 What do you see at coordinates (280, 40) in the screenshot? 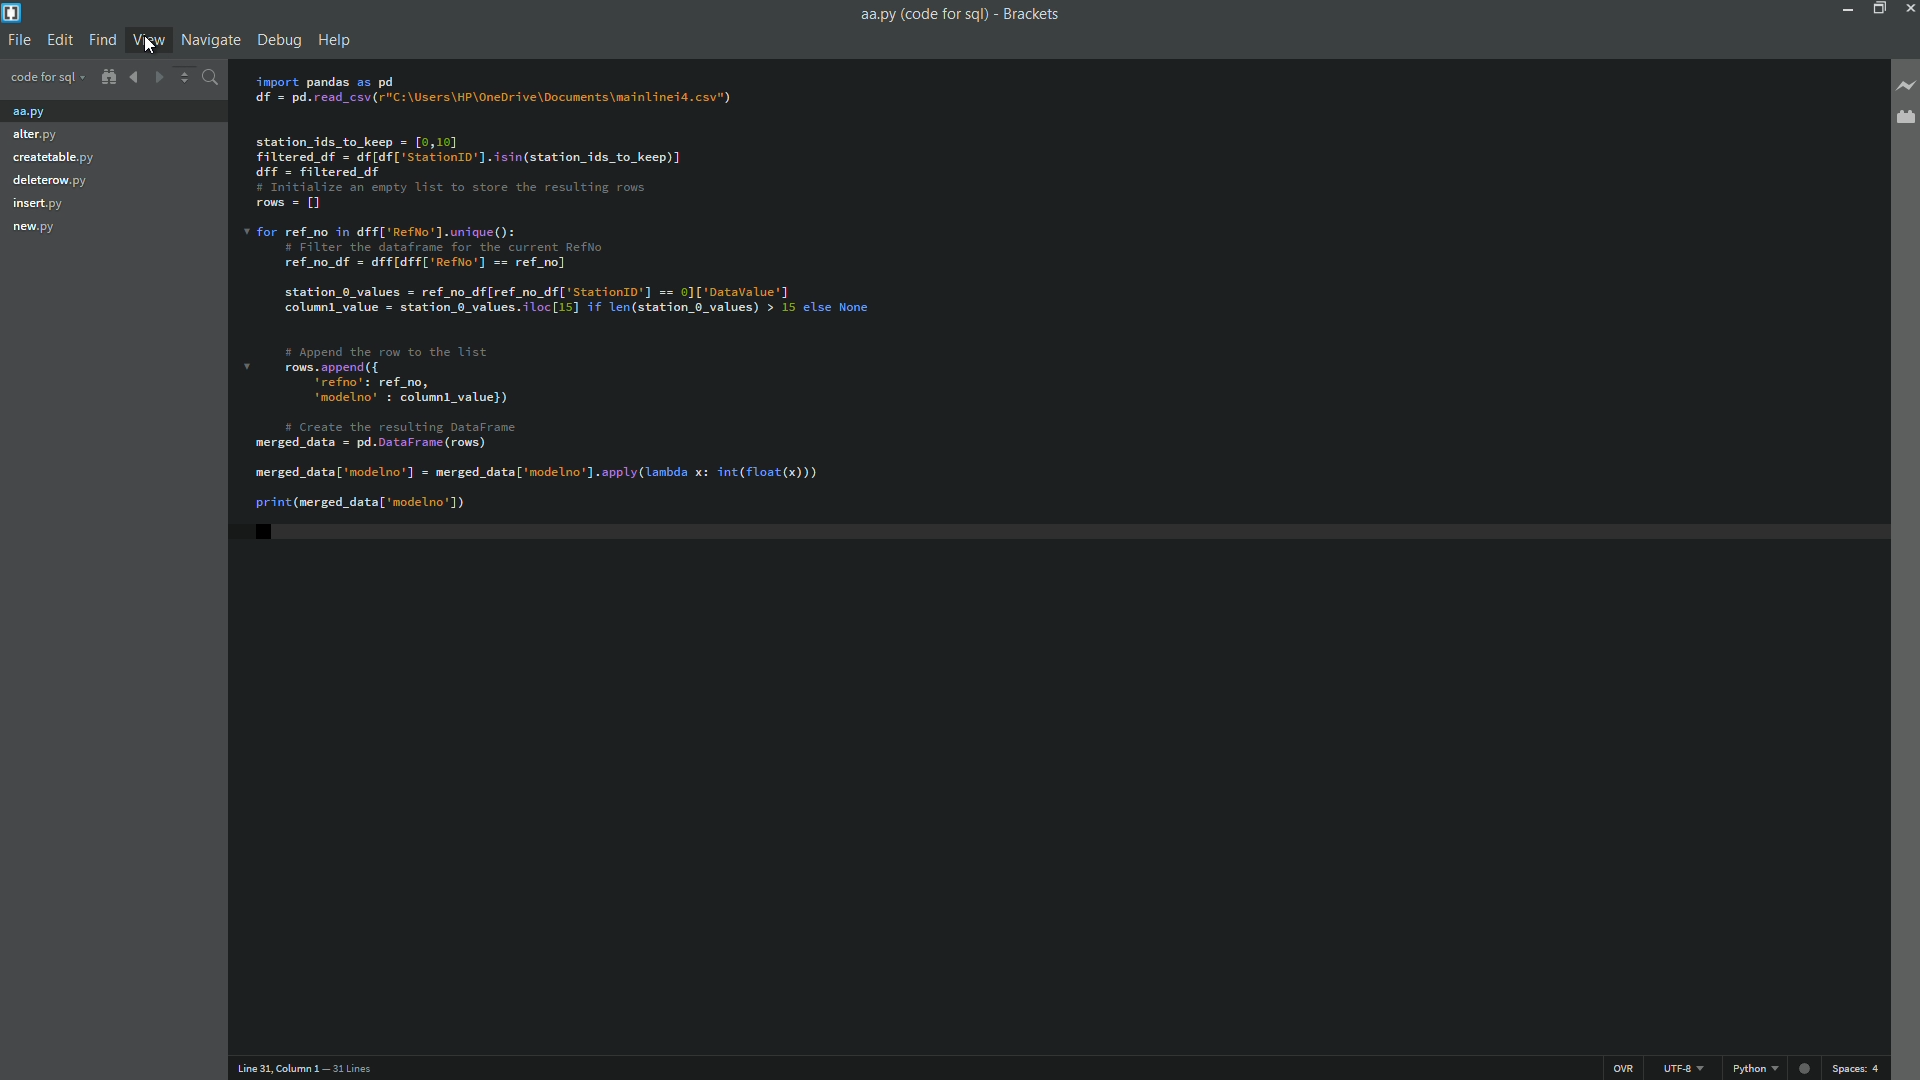
I see `debug menu` at bounding box center [280, 40].